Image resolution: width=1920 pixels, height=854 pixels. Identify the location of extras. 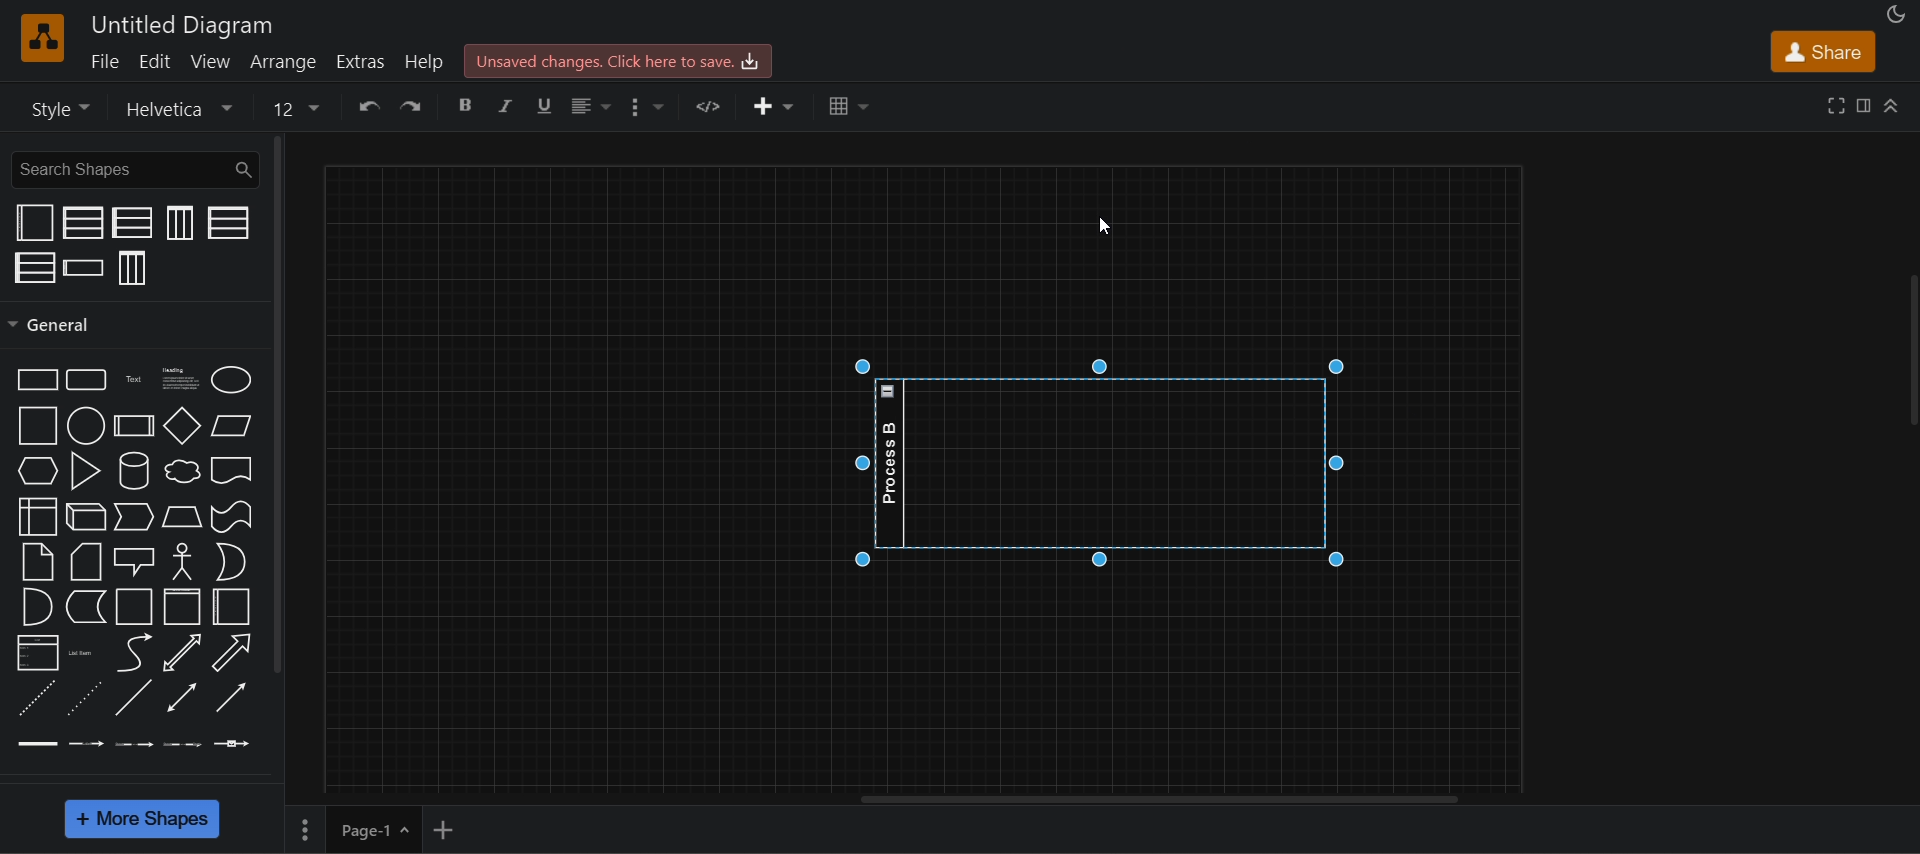
(364, 63).